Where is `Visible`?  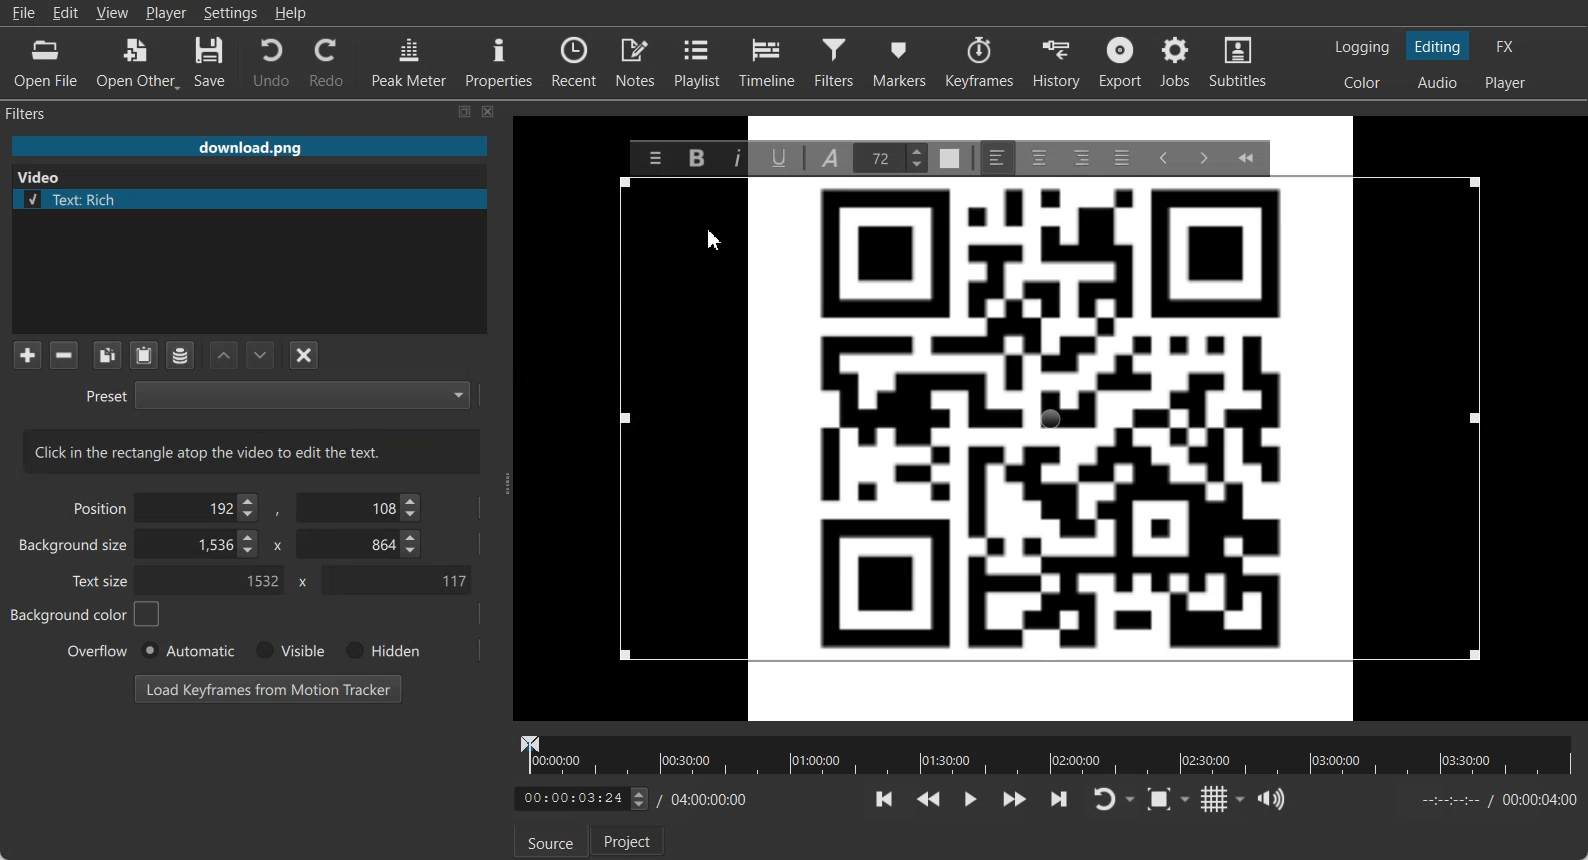 Visible is located at coordinates (288, 651).